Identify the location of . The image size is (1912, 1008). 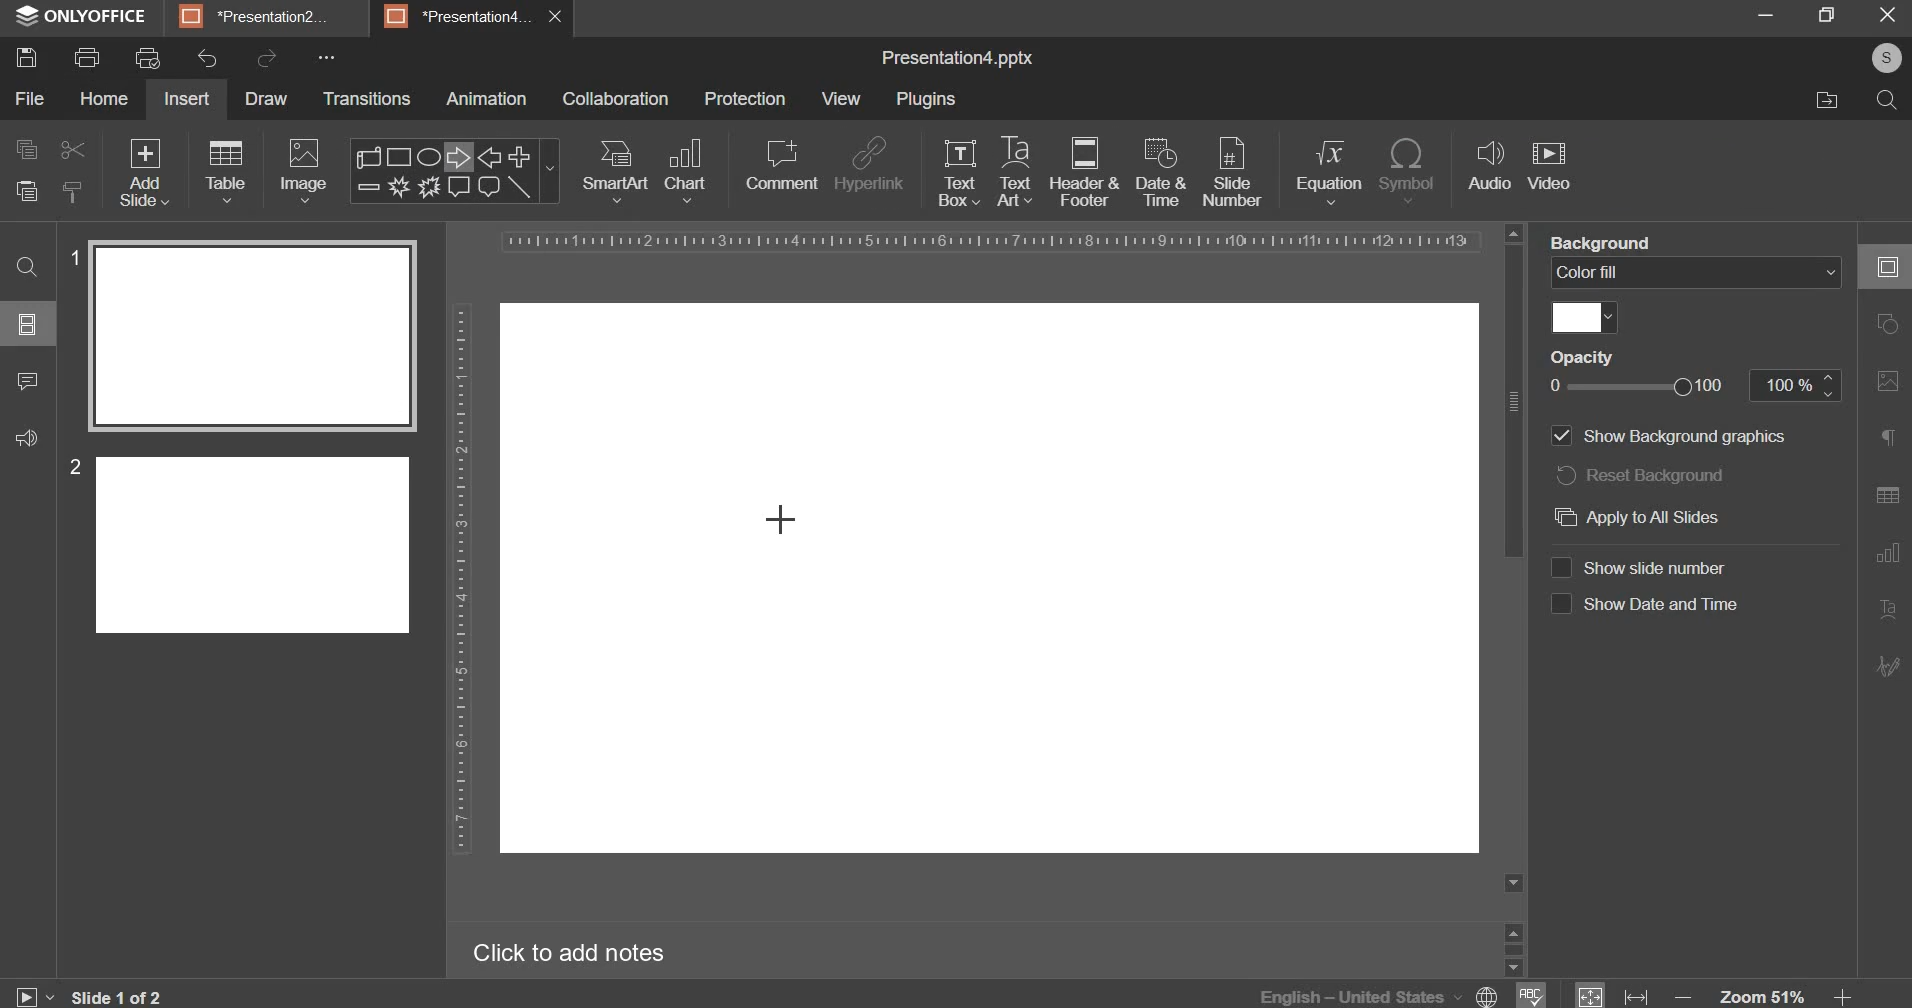
(1666, 605).